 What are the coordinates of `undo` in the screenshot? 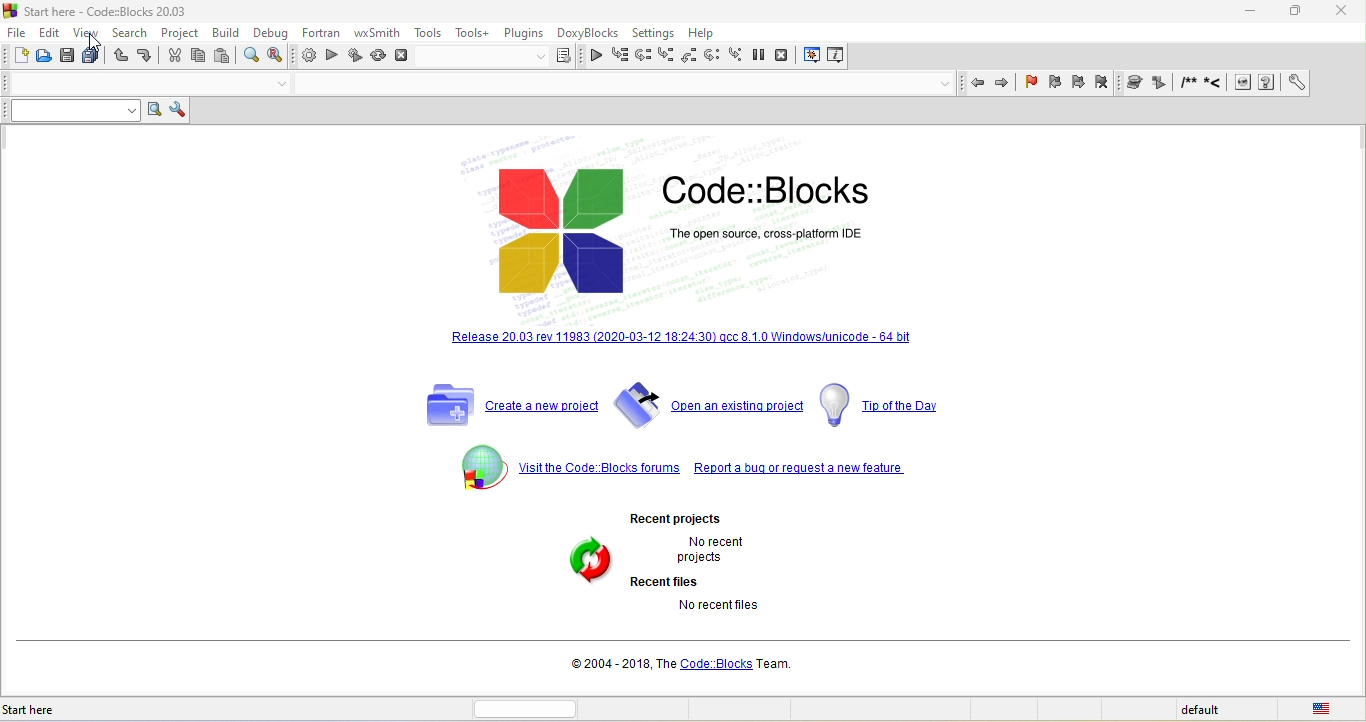 It's located at (119, 58).